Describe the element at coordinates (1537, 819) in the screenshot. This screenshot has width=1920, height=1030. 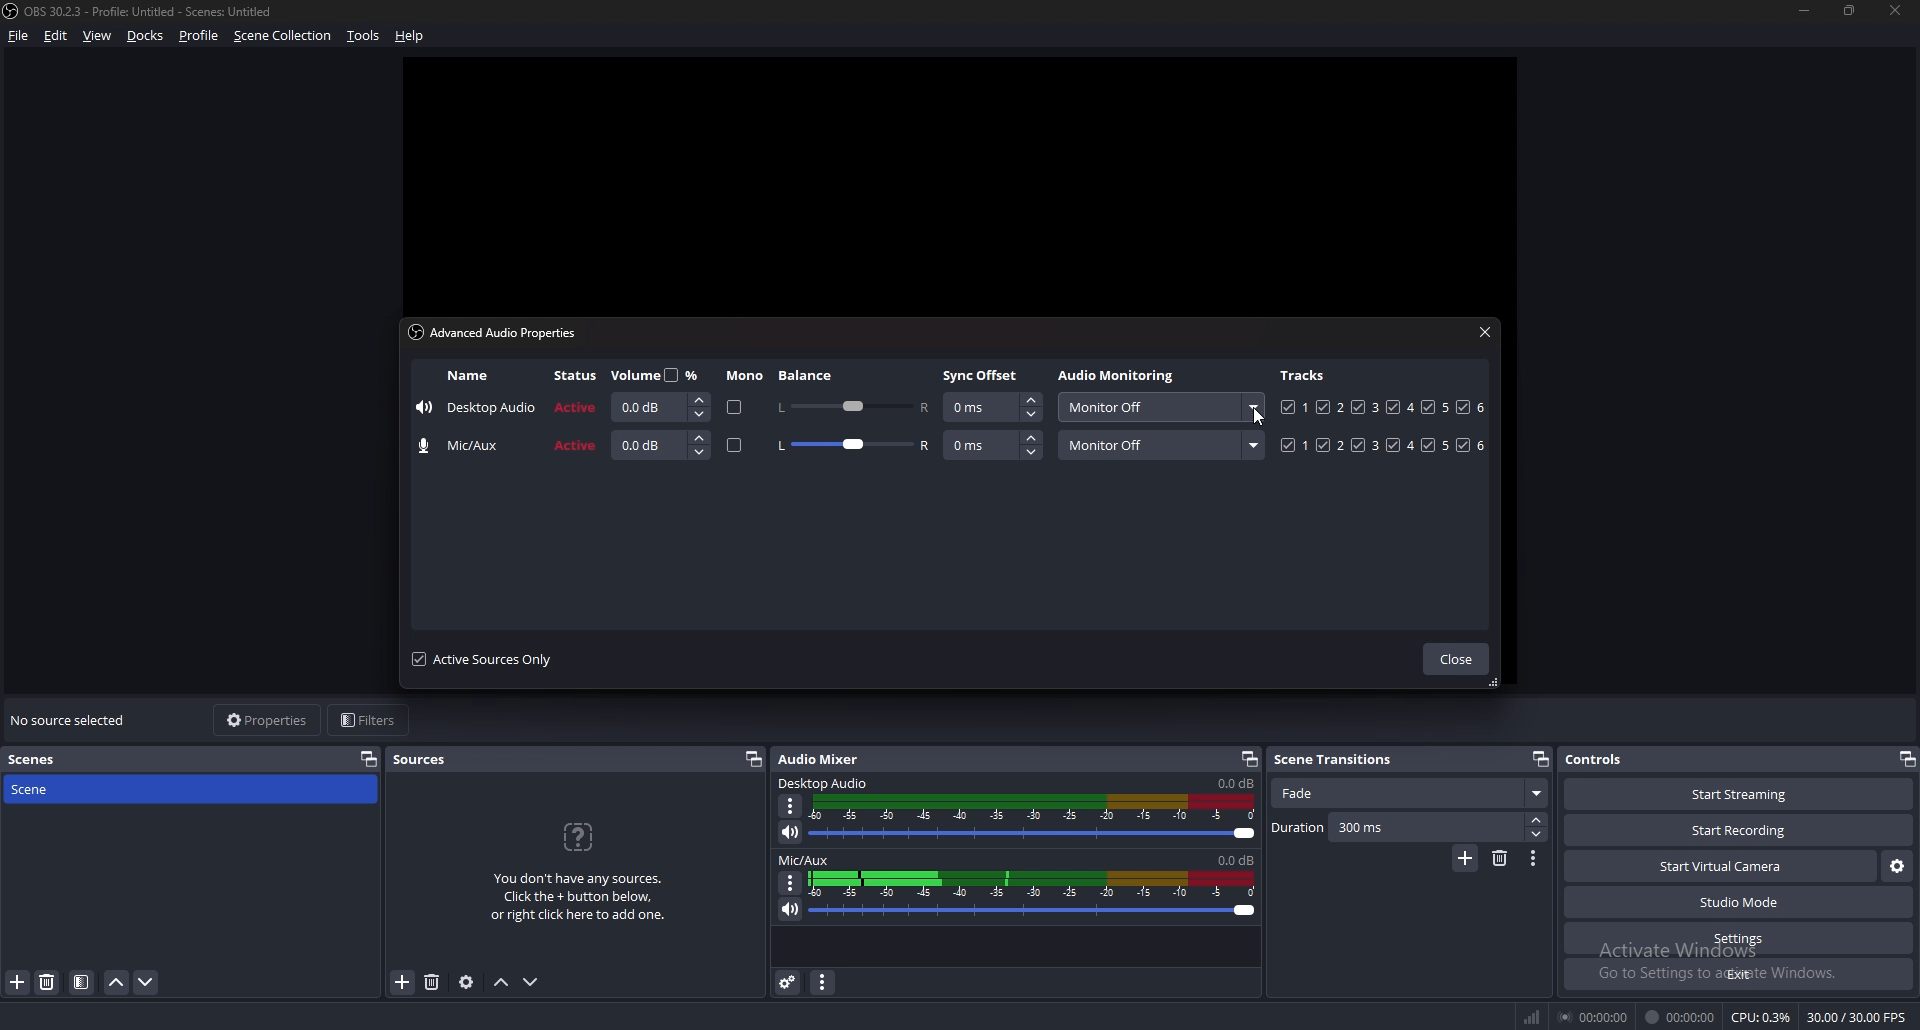
I see `increase duration` at that location.